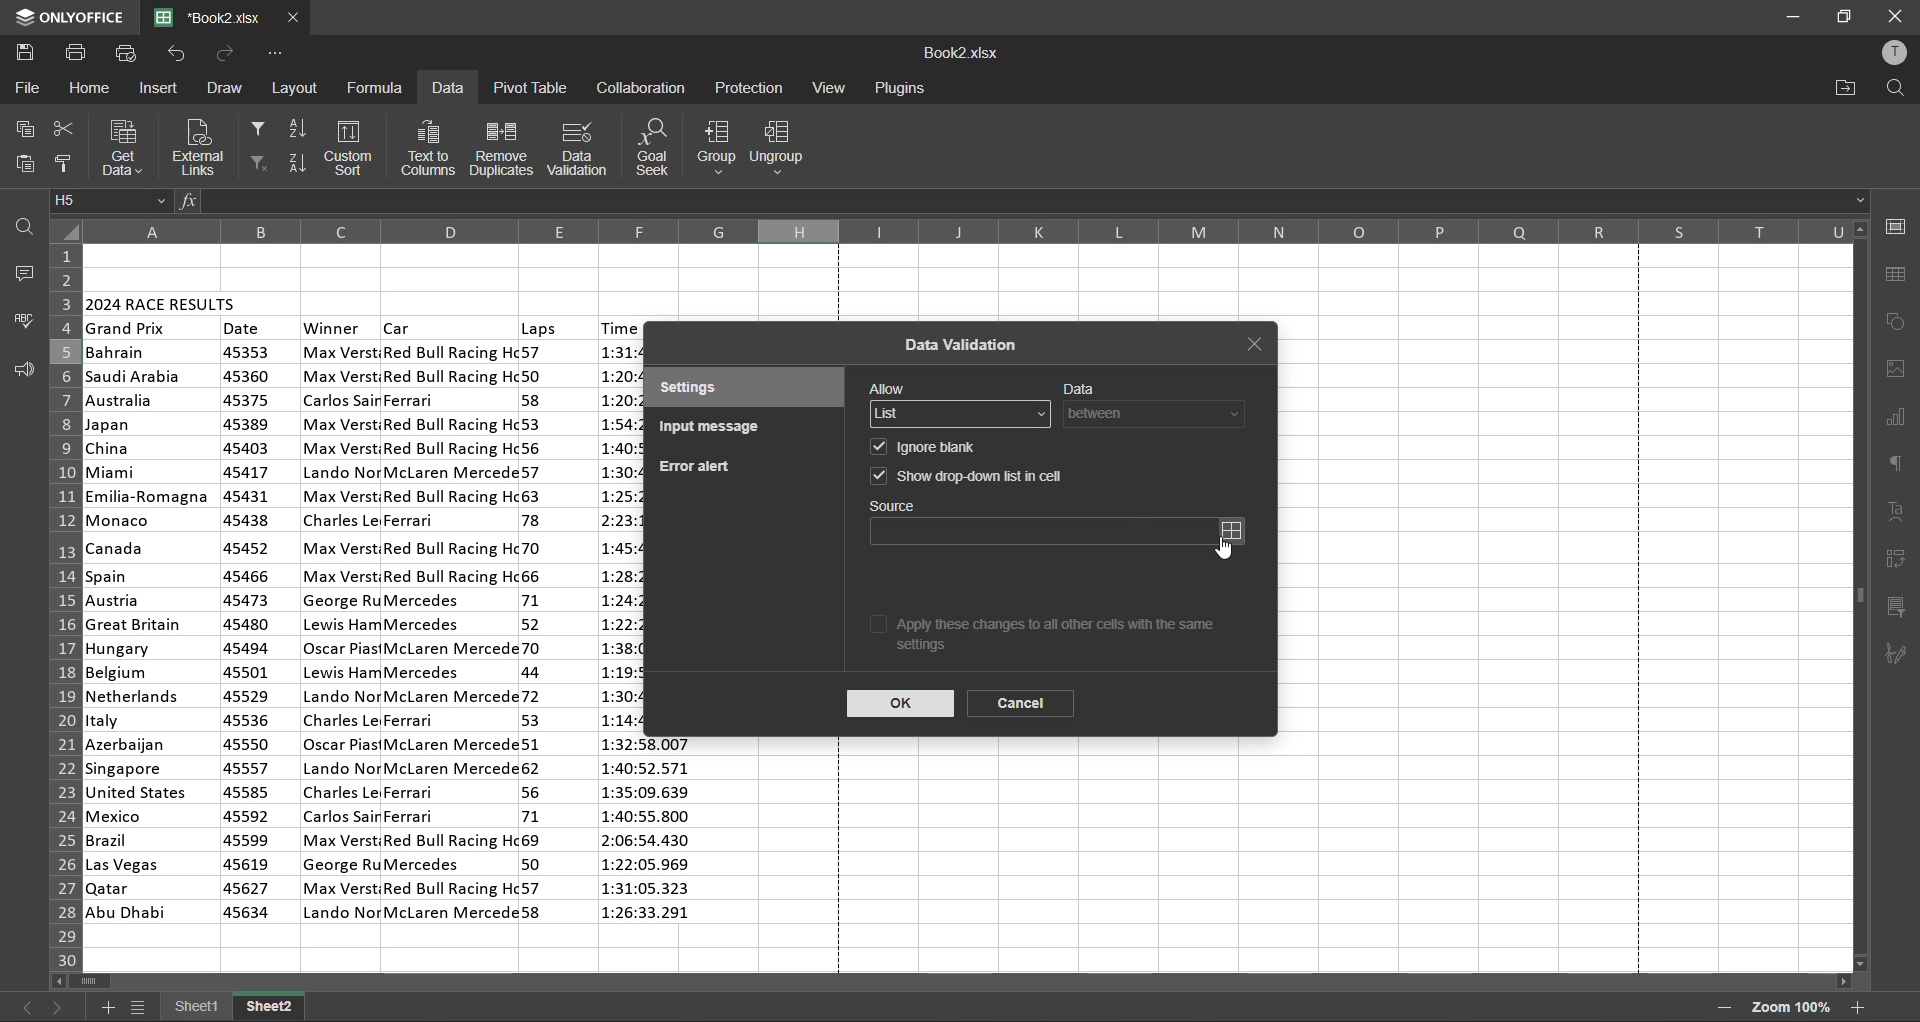 The width and height of the screenshot is (1920, 1022). Describe the element at coordinates (124, 53) in the screenshot. I see `quick print` at that location.